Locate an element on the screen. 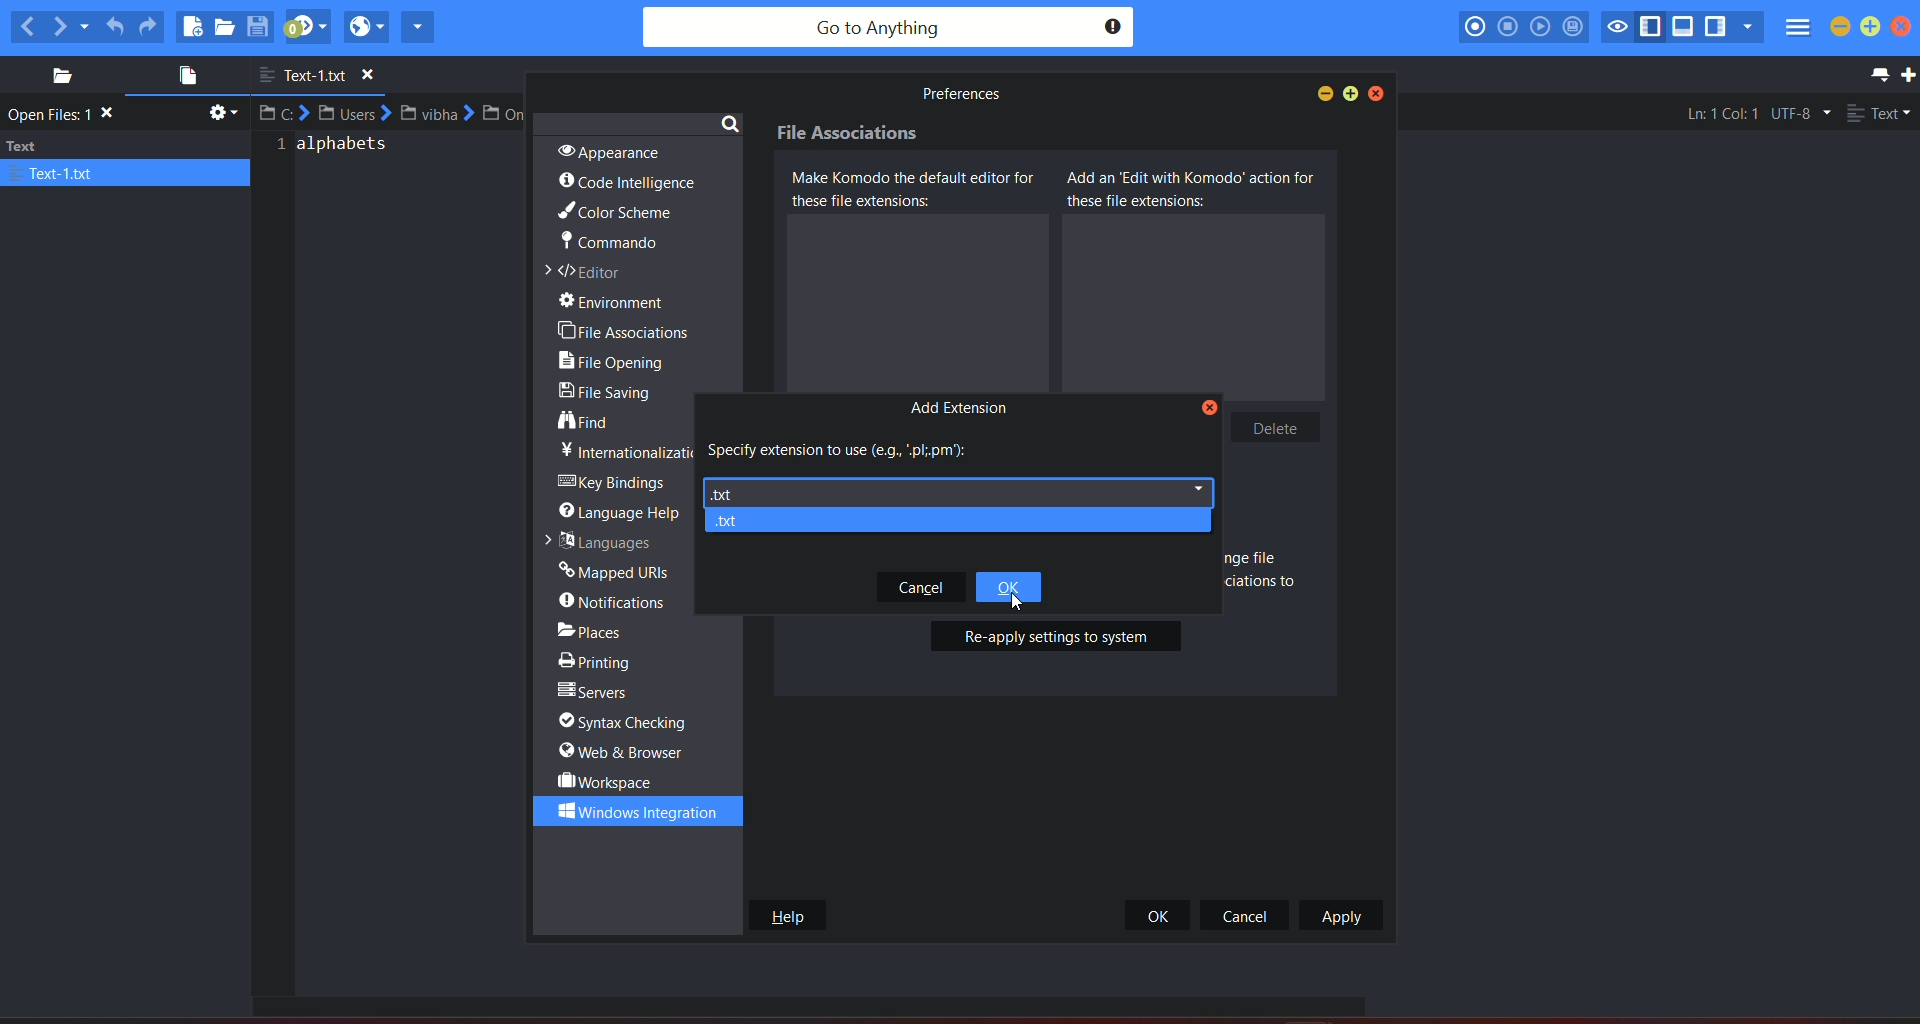  highlight is located at coordinates (959, 504).